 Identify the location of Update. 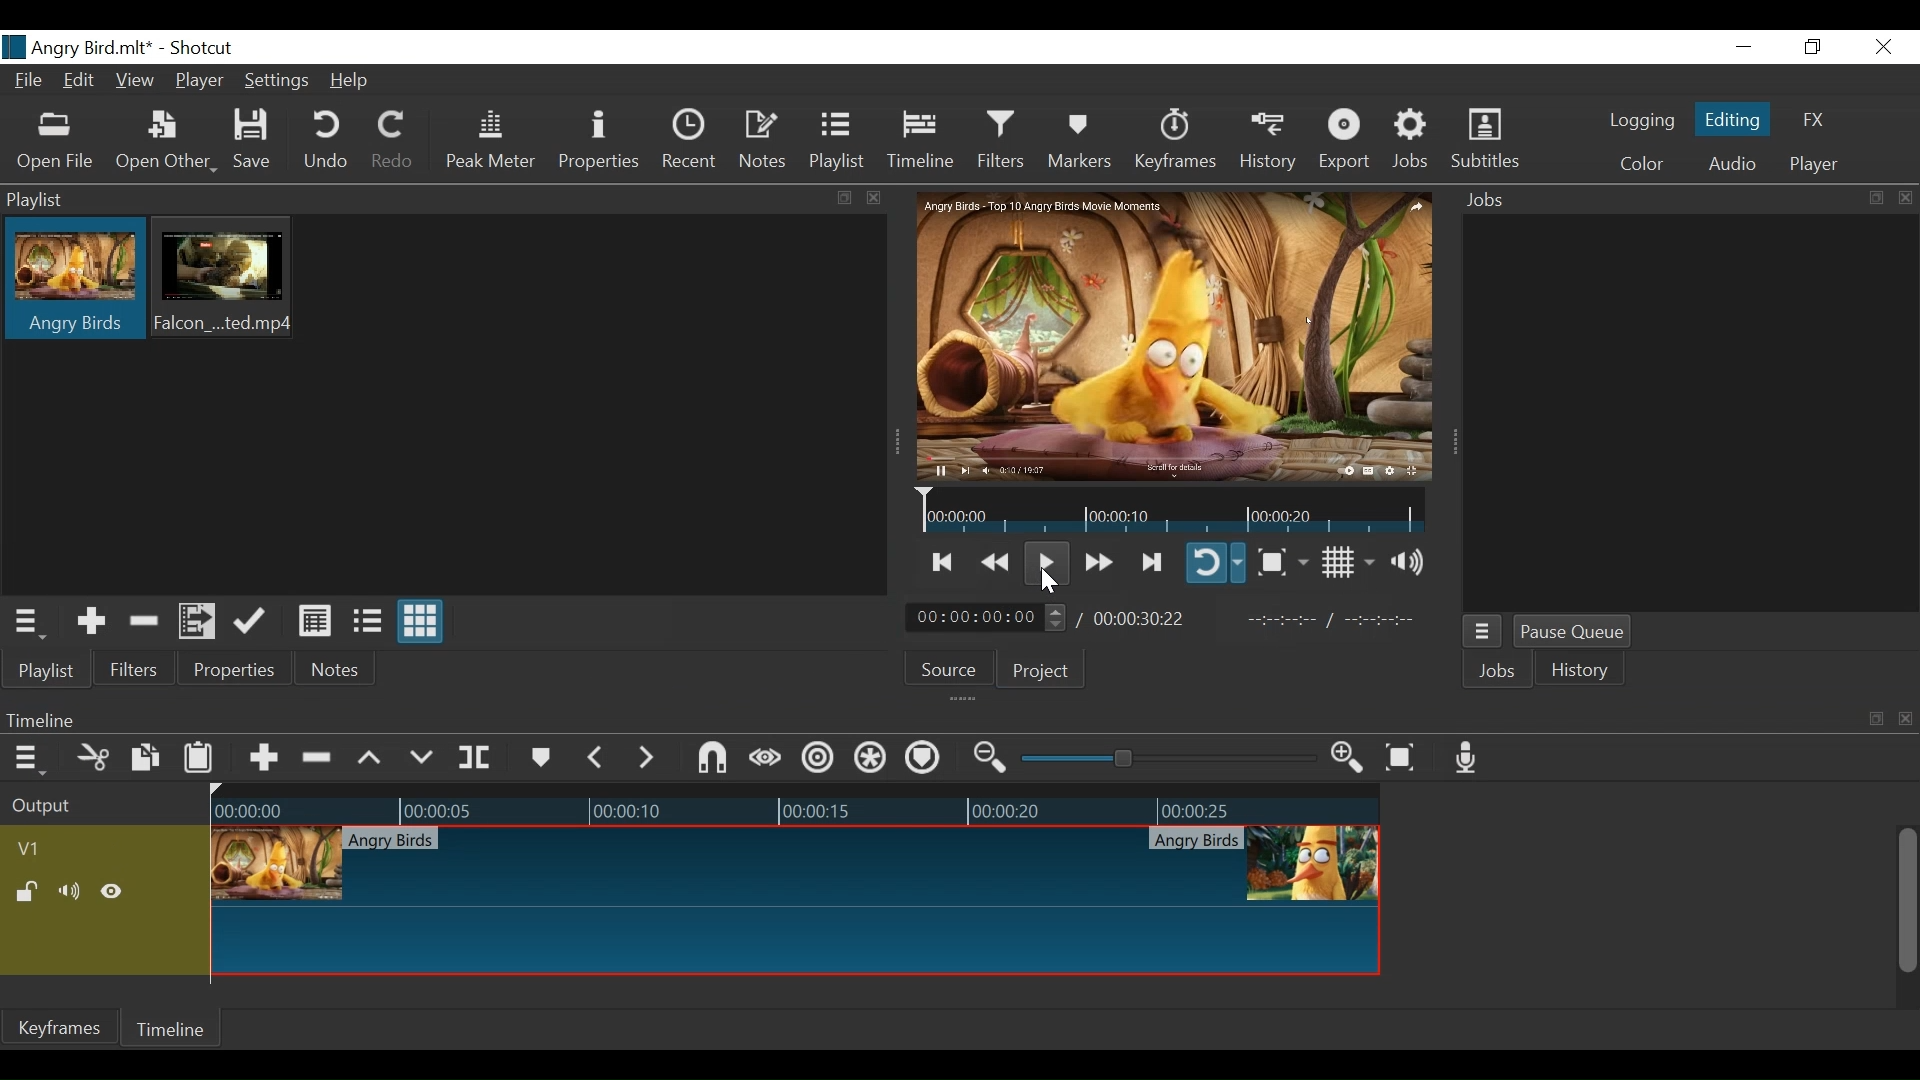
(250, 621).